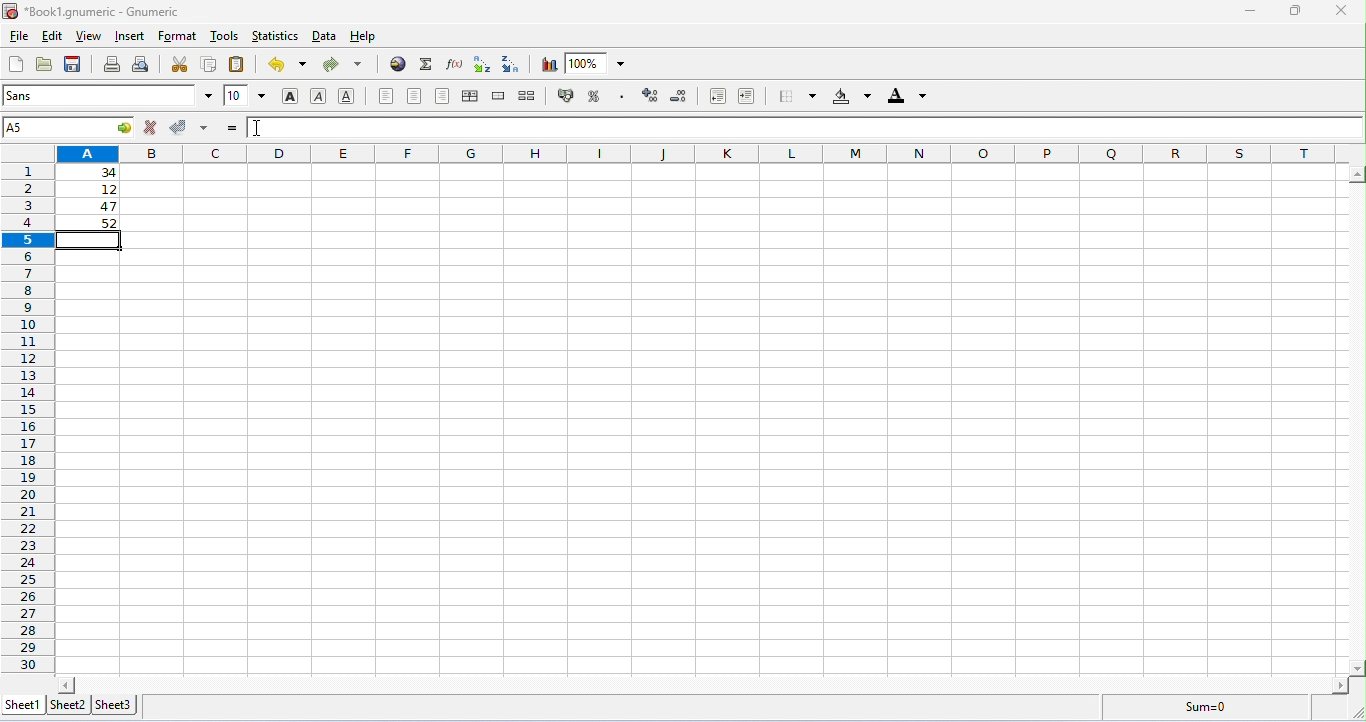  I want to click on selected cells, so click(93, 244).